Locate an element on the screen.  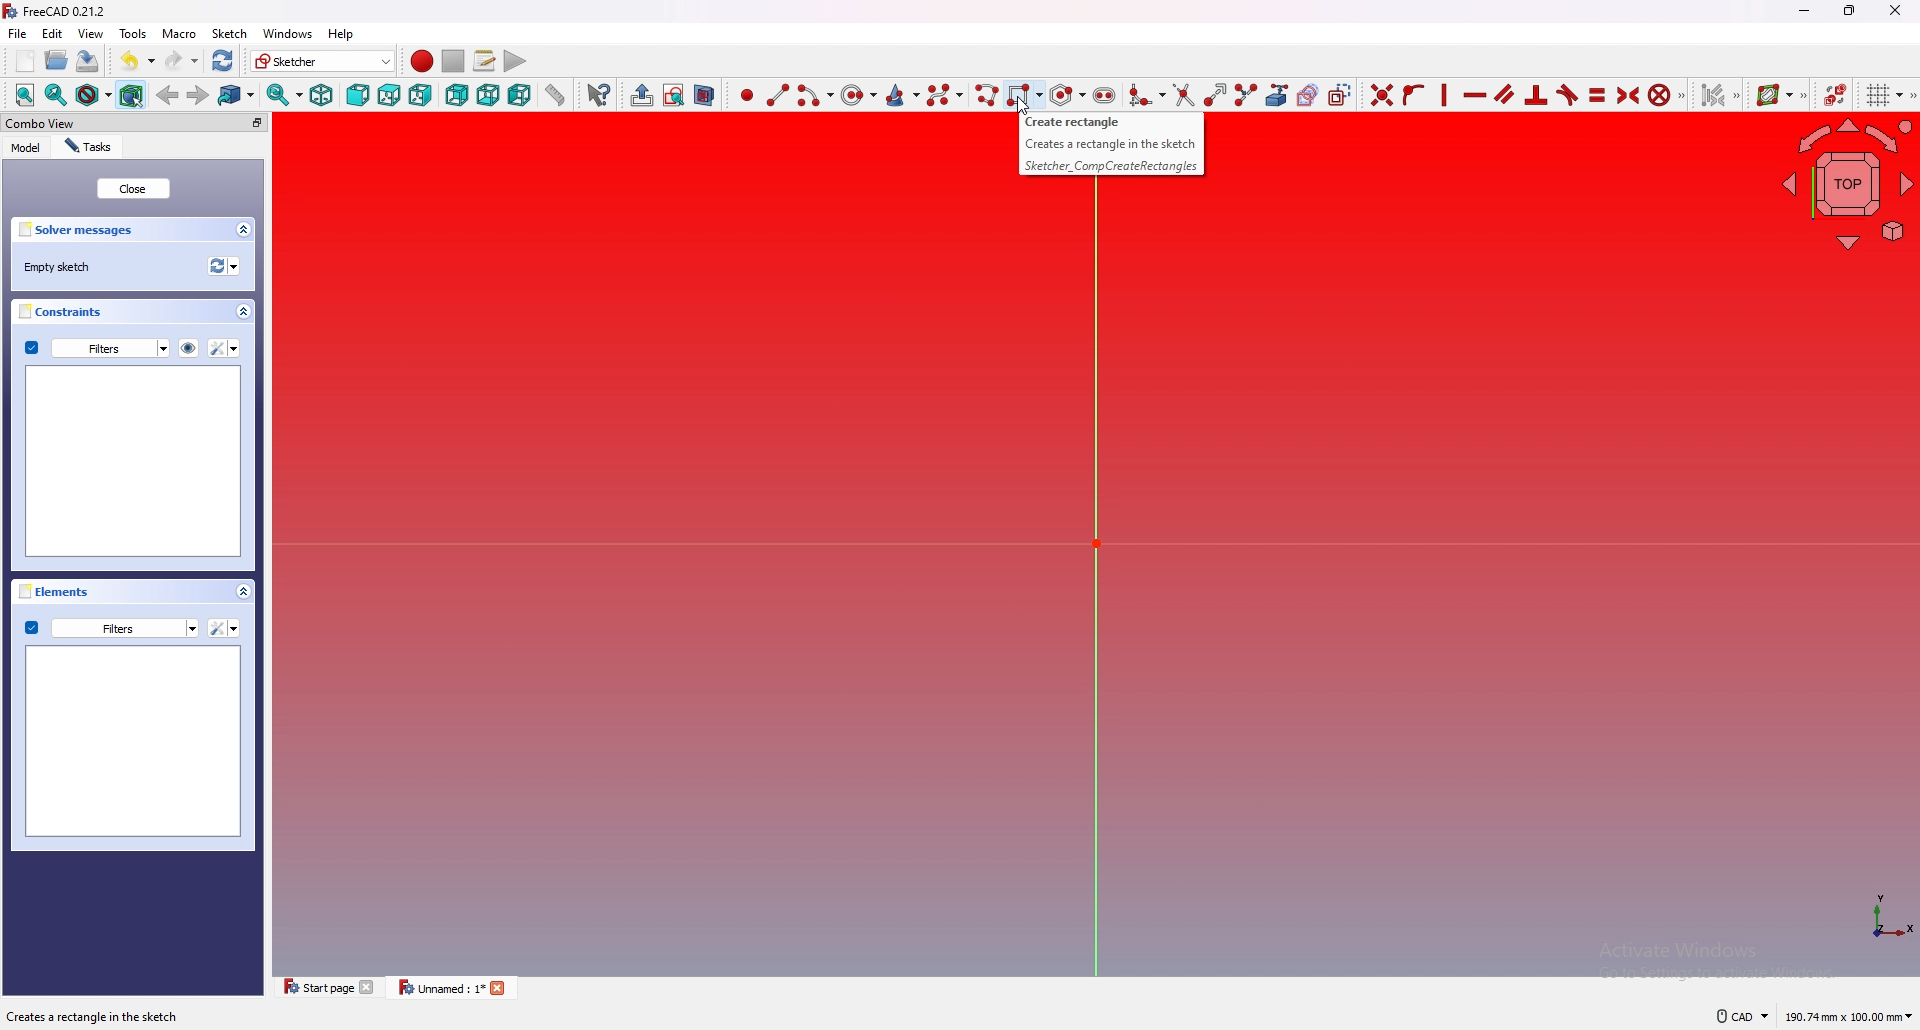
set associated constraints is located at coordinates (1720, 95).